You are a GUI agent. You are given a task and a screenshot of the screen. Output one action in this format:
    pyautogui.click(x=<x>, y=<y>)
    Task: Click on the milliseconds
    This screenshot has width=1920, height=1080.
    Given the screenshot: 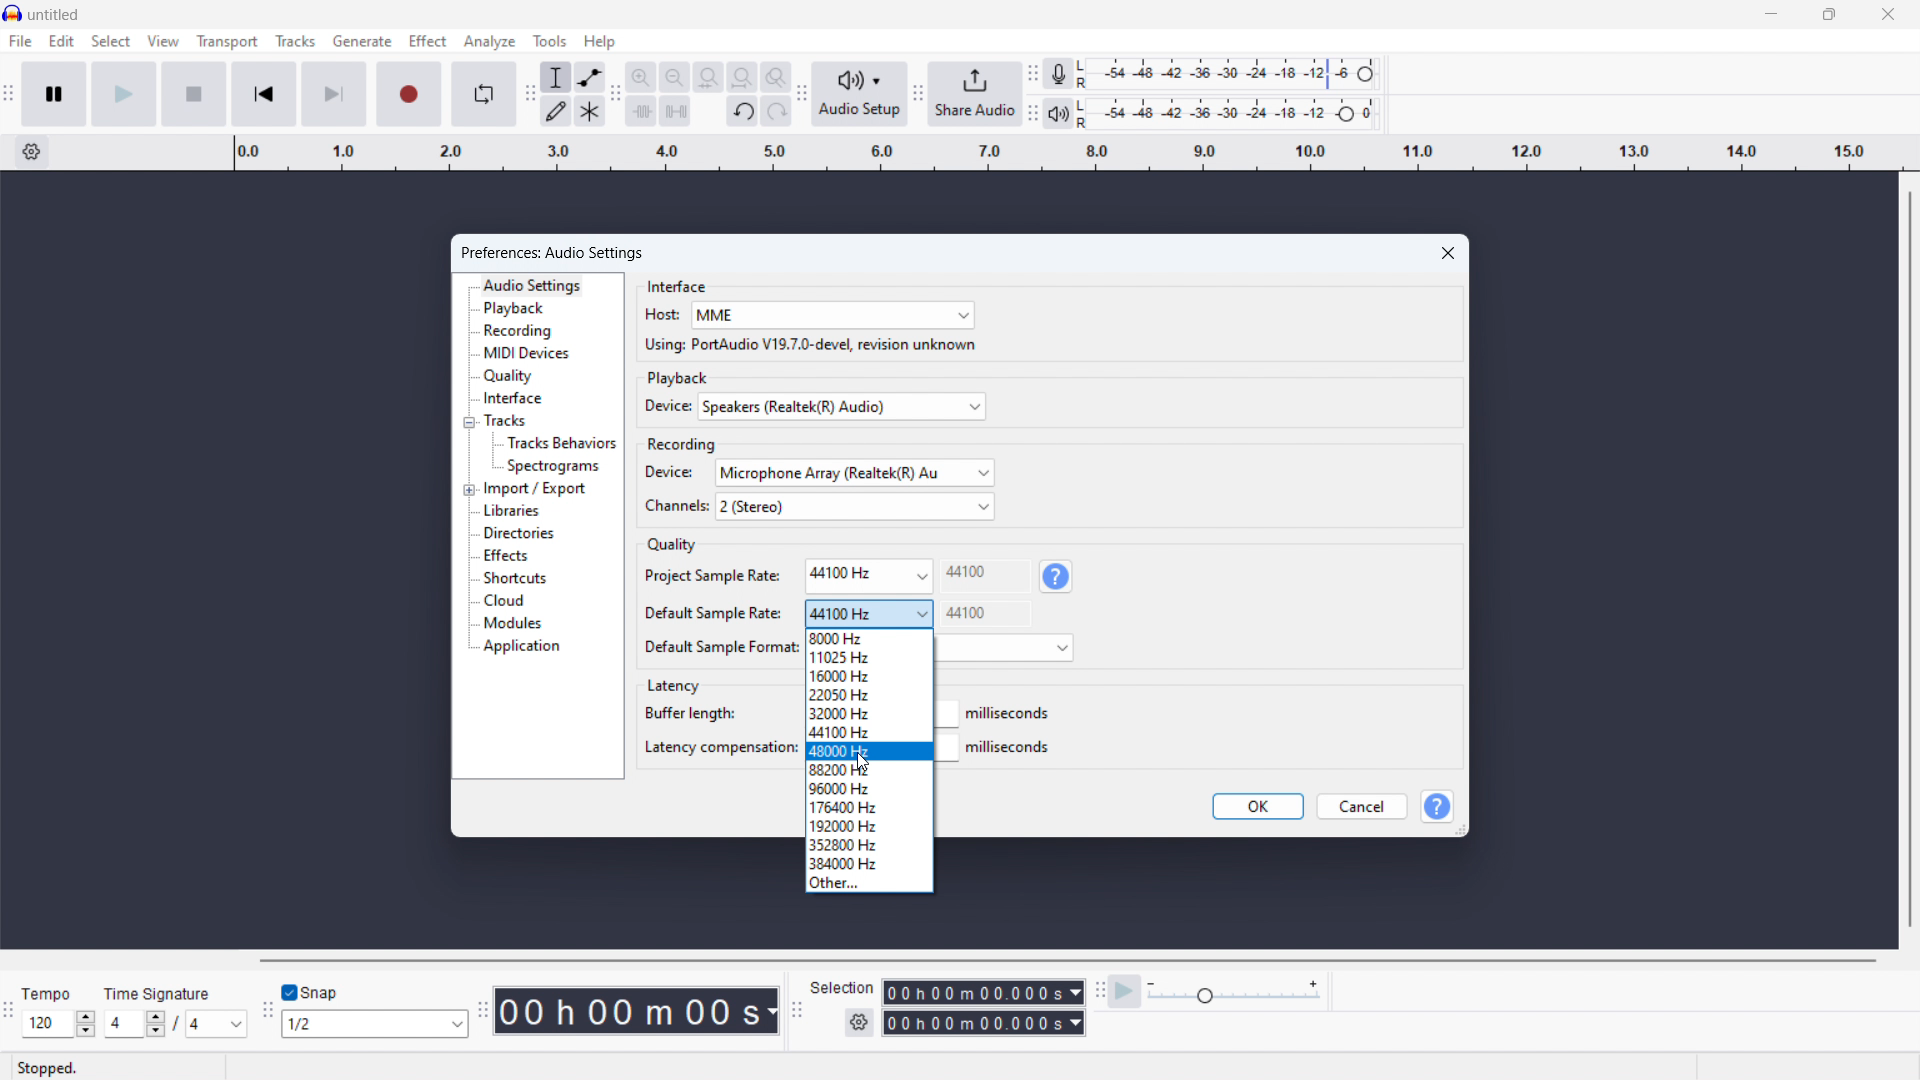 What is the action you would take?
    pyautogui.click(x=1012, y=747)
    